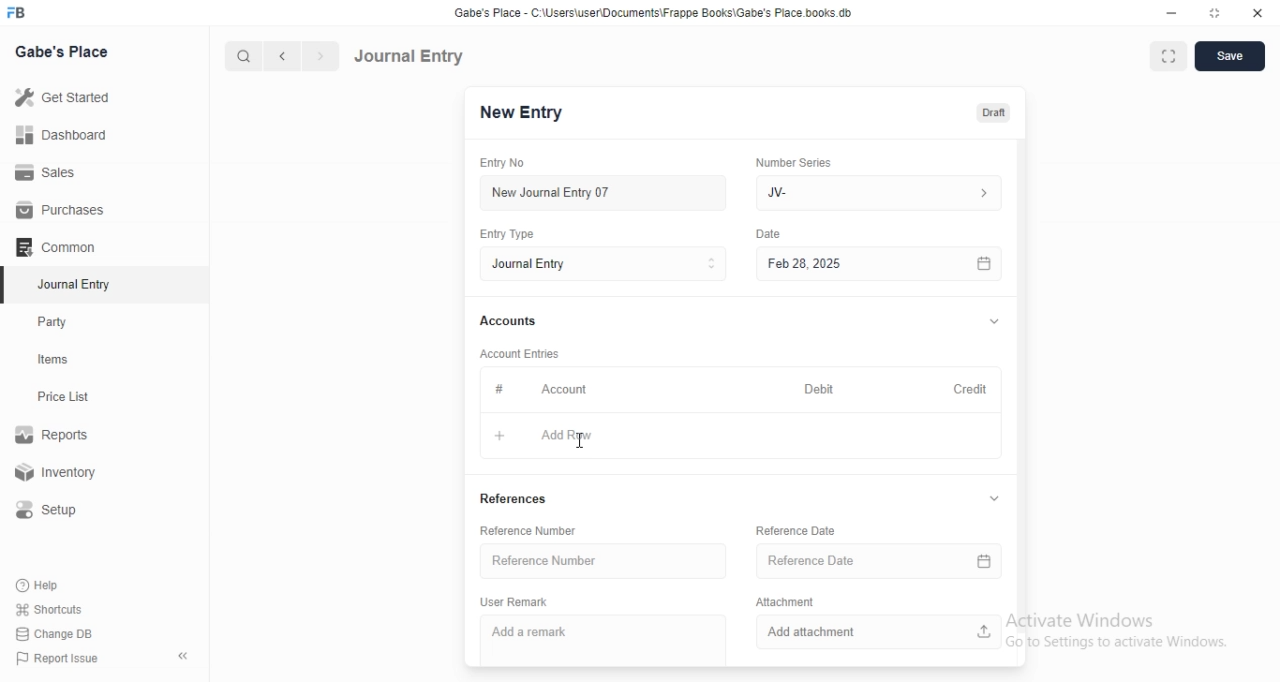  I want to click on tems, so click(61, 360).